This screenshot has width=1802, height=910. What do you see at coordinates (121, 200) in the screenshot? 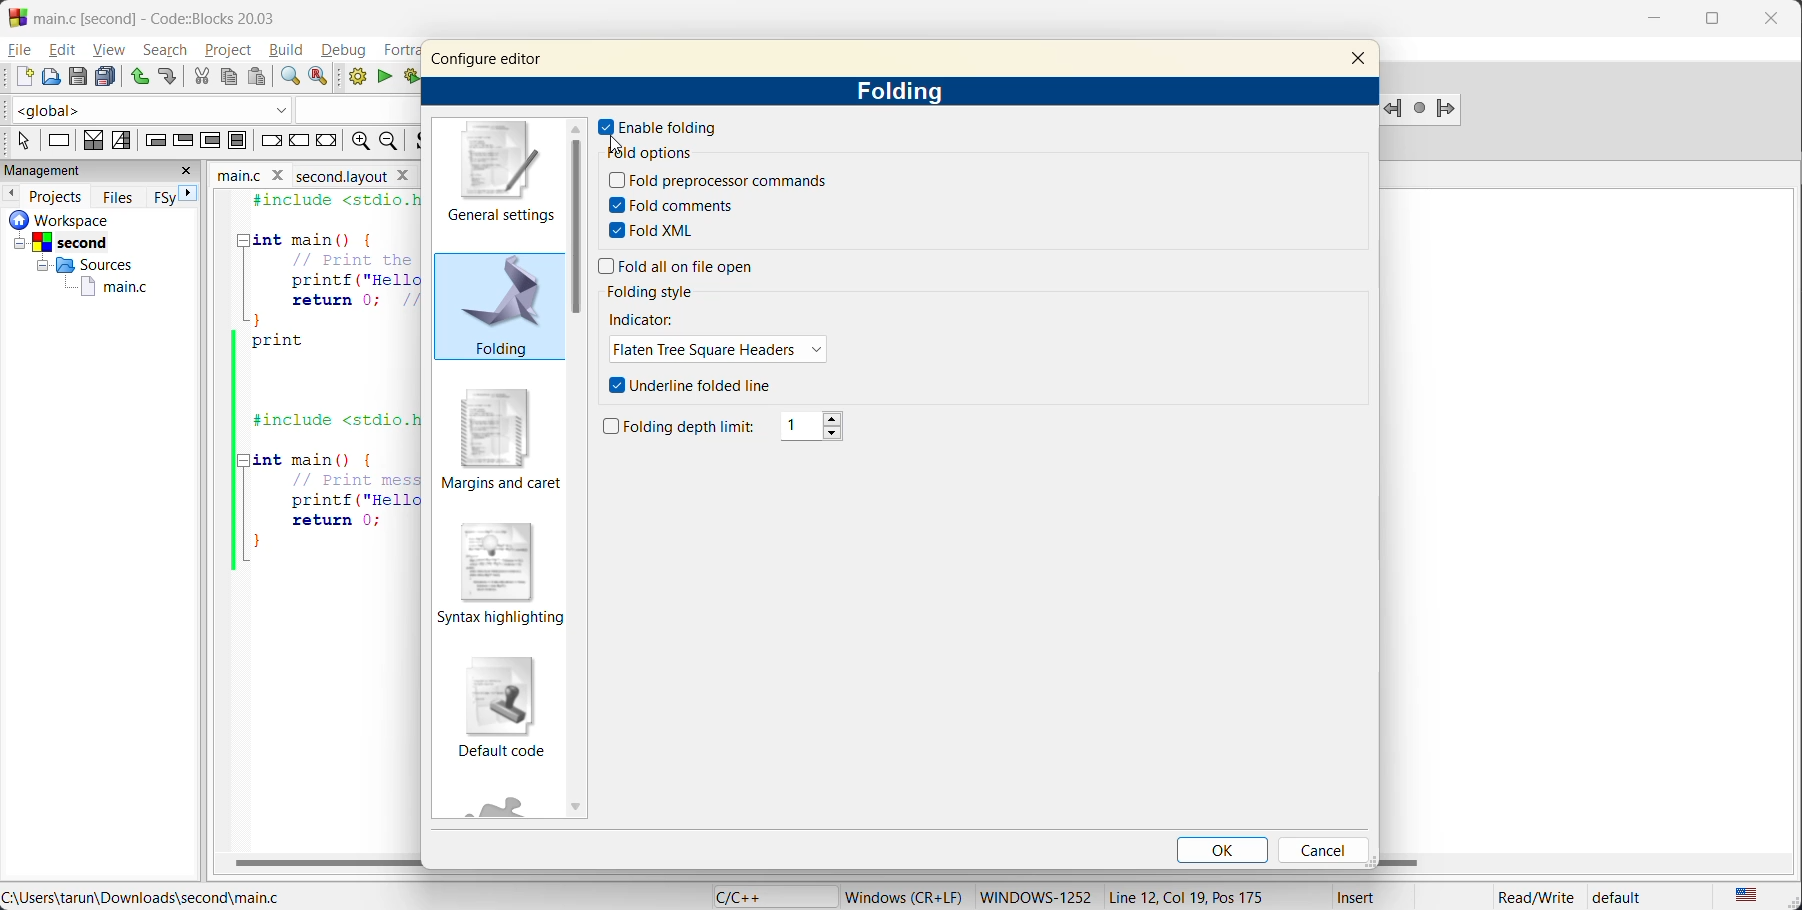
I see `files` at bounding box center [121, 200].